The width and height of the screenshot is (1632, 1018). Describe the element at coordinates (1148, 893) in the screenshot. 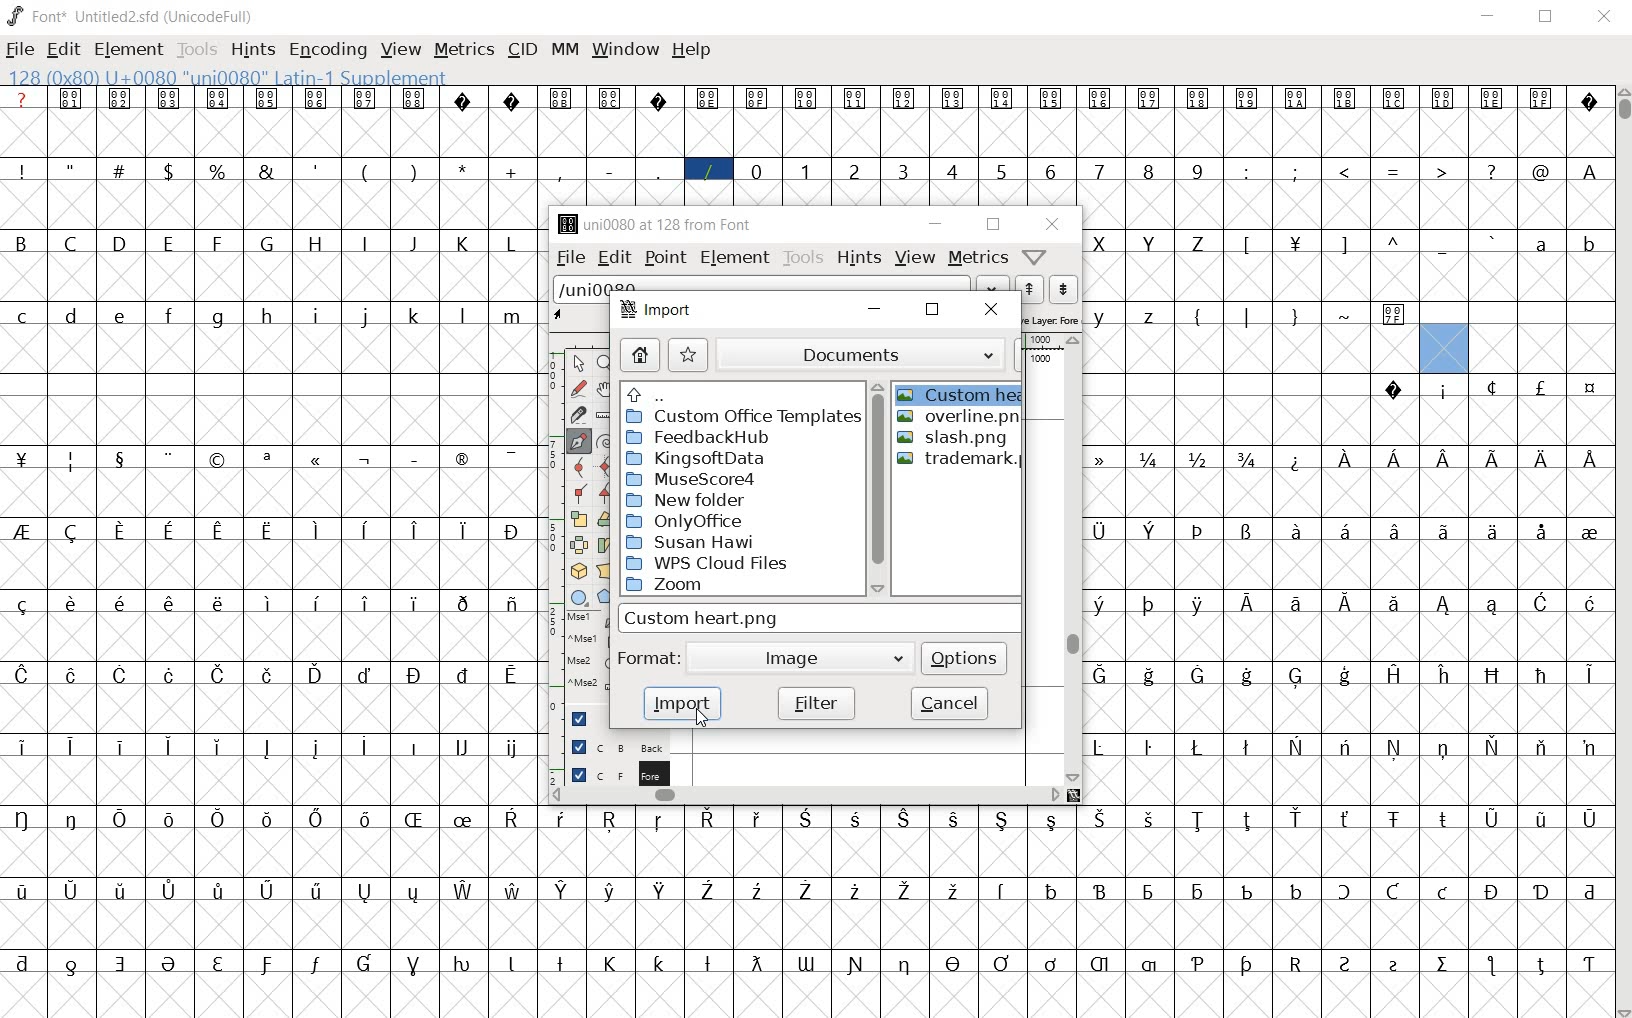

I see `glyph` at that location.